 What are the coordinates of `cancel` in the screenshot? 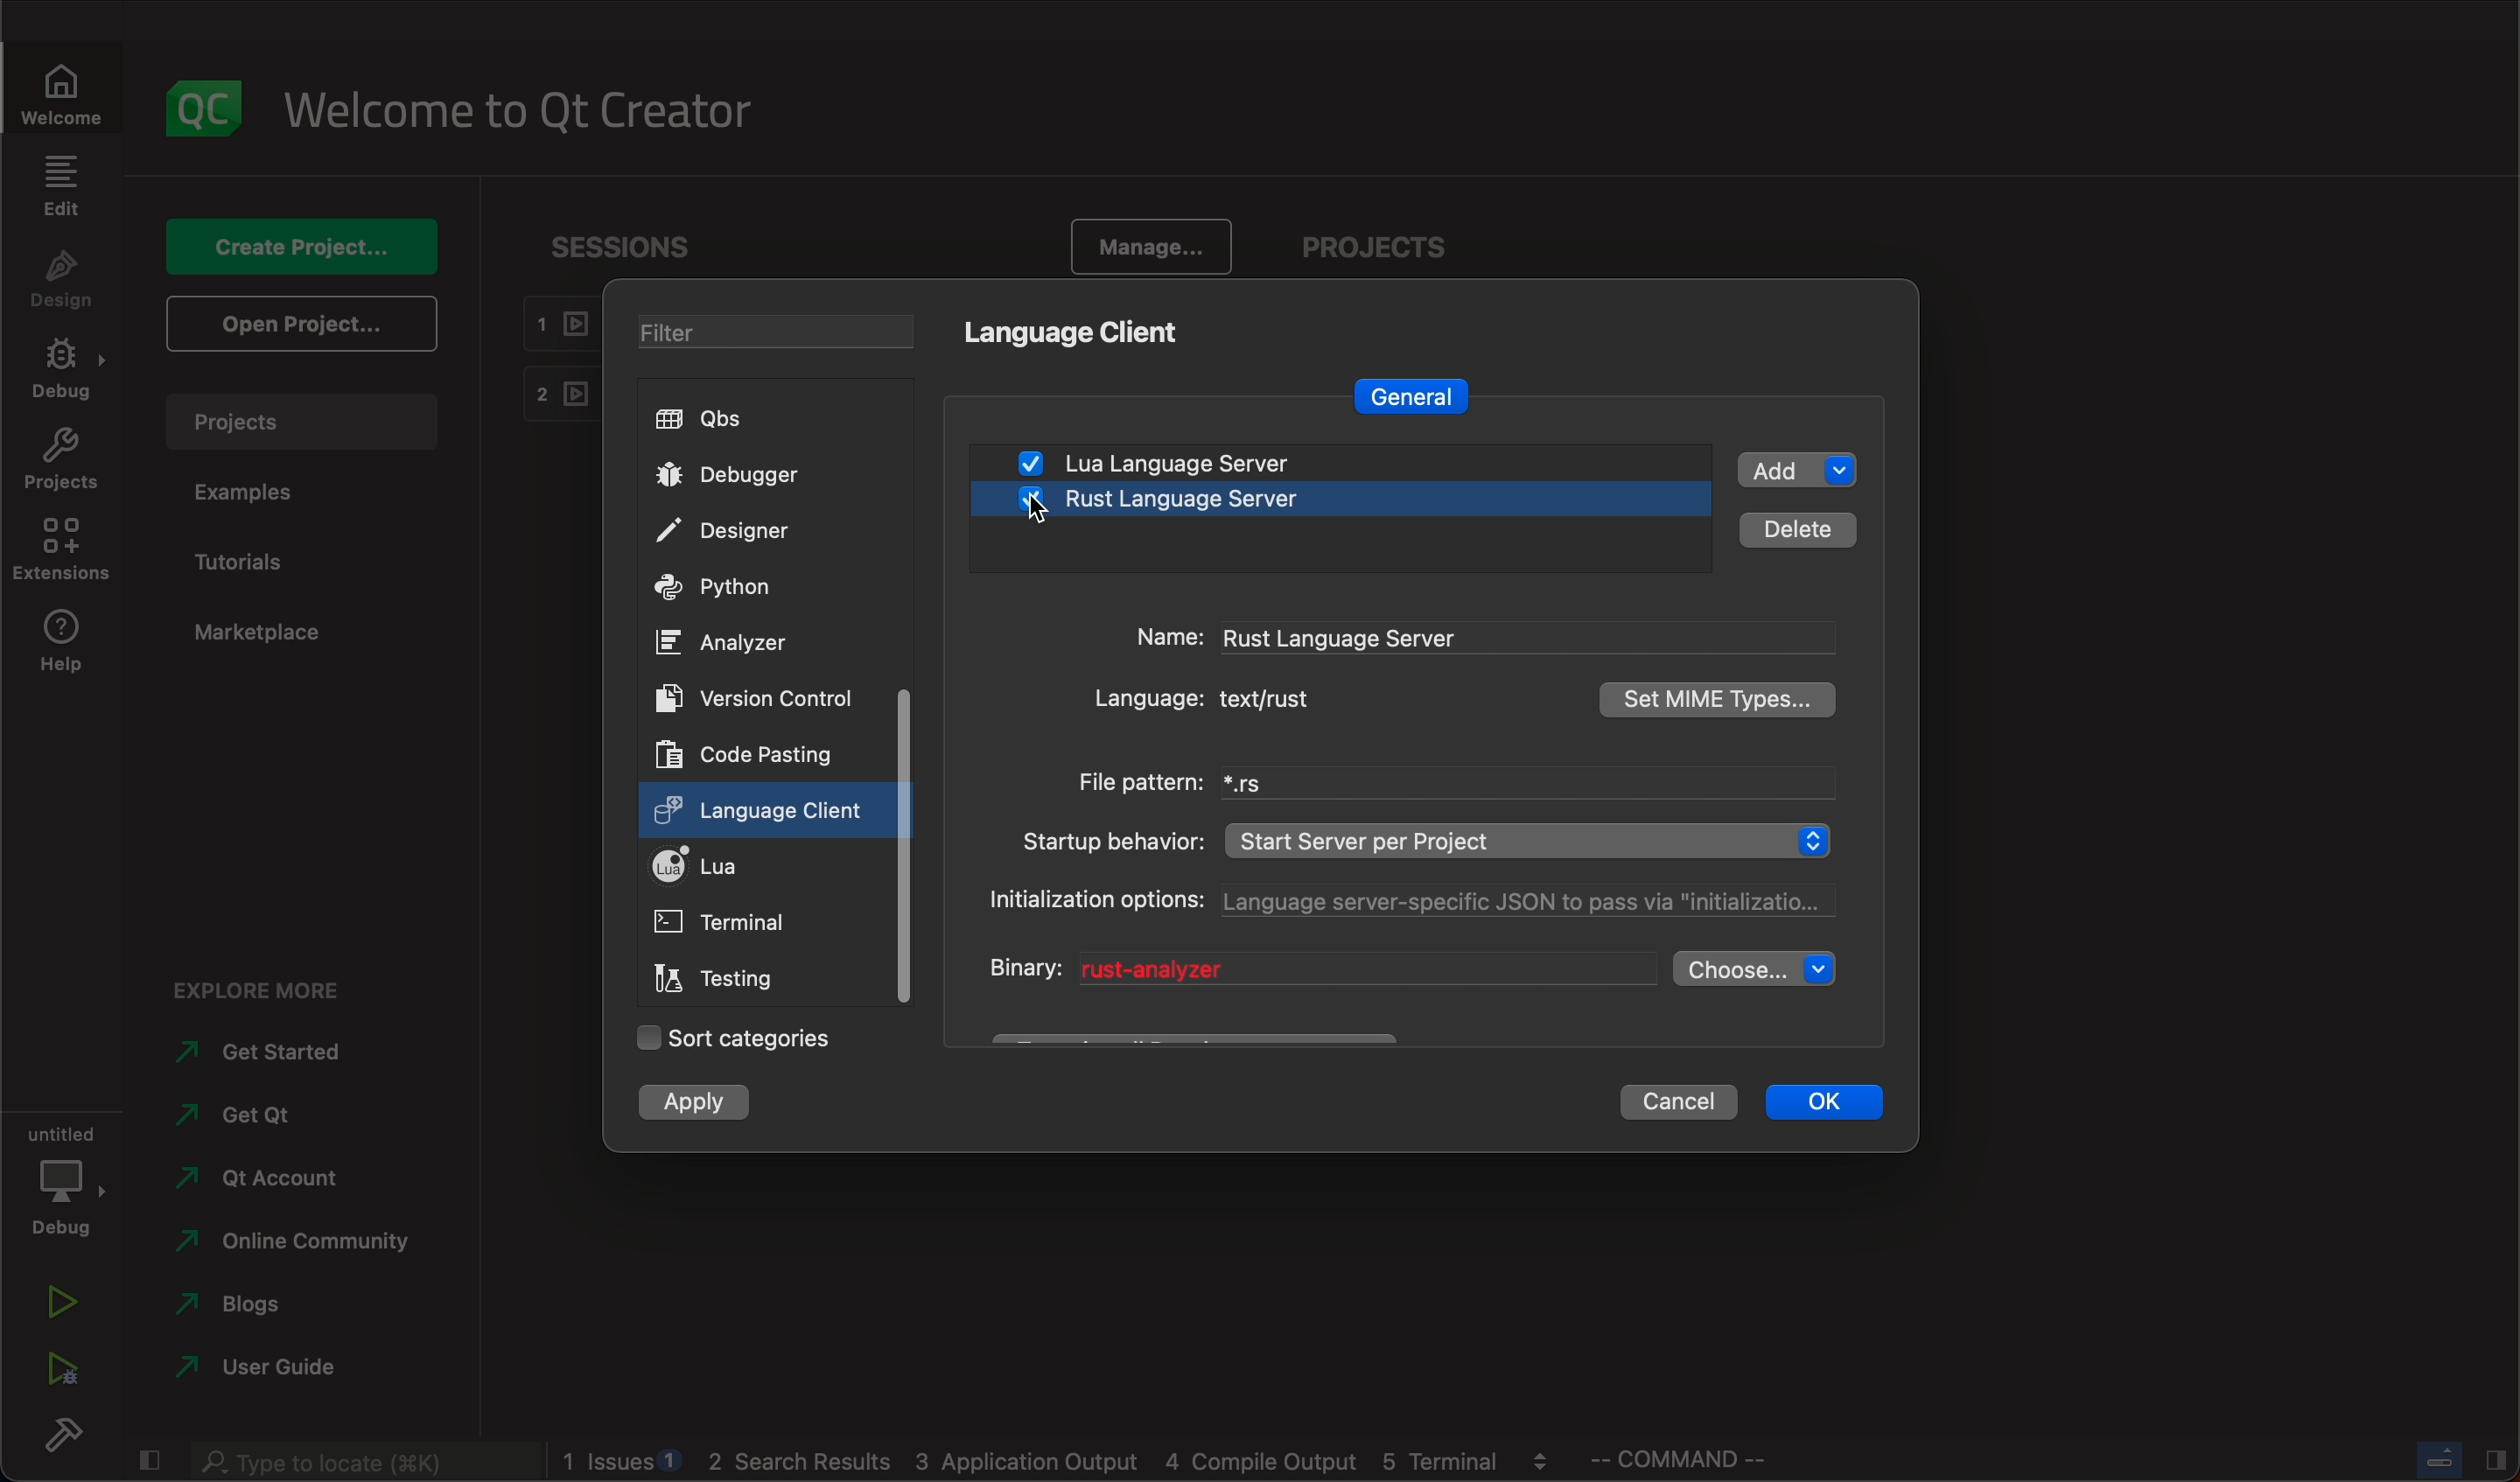 It's located at (1689, 1104).